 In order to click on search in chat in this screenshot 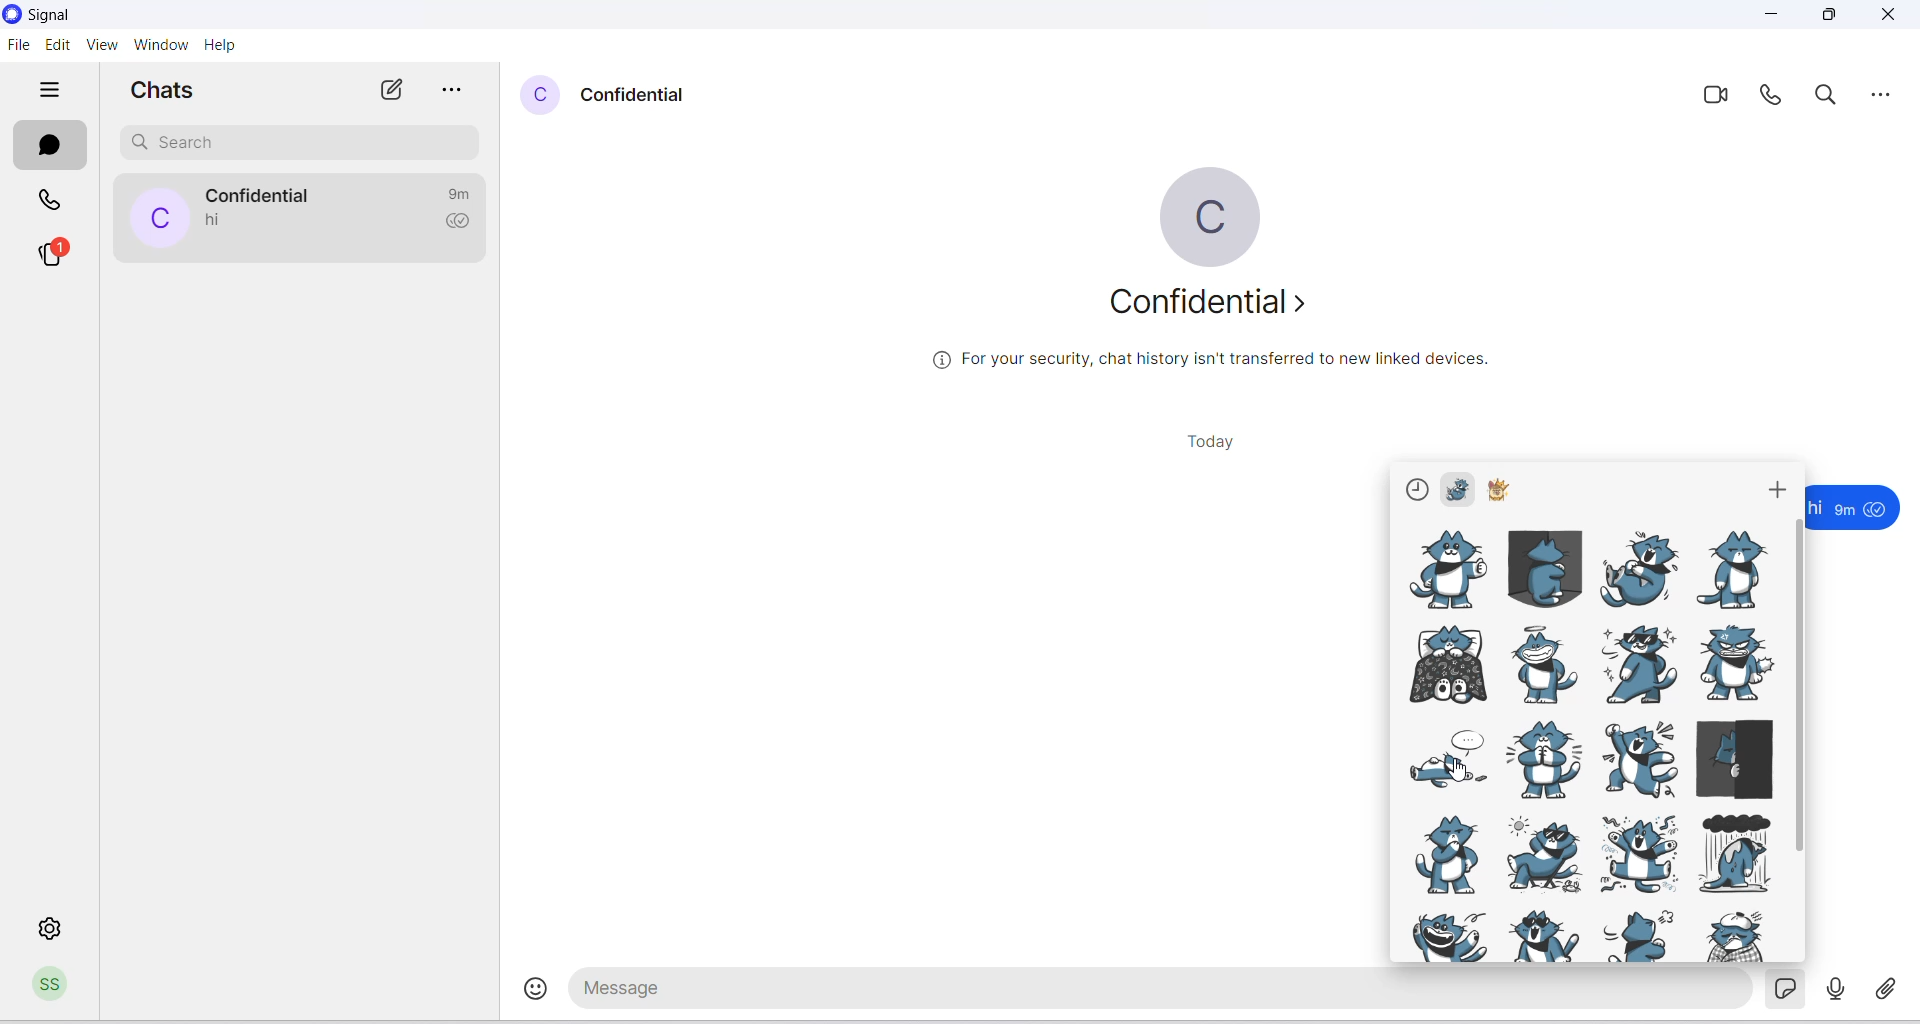, I will do `click(1832, 97)`.